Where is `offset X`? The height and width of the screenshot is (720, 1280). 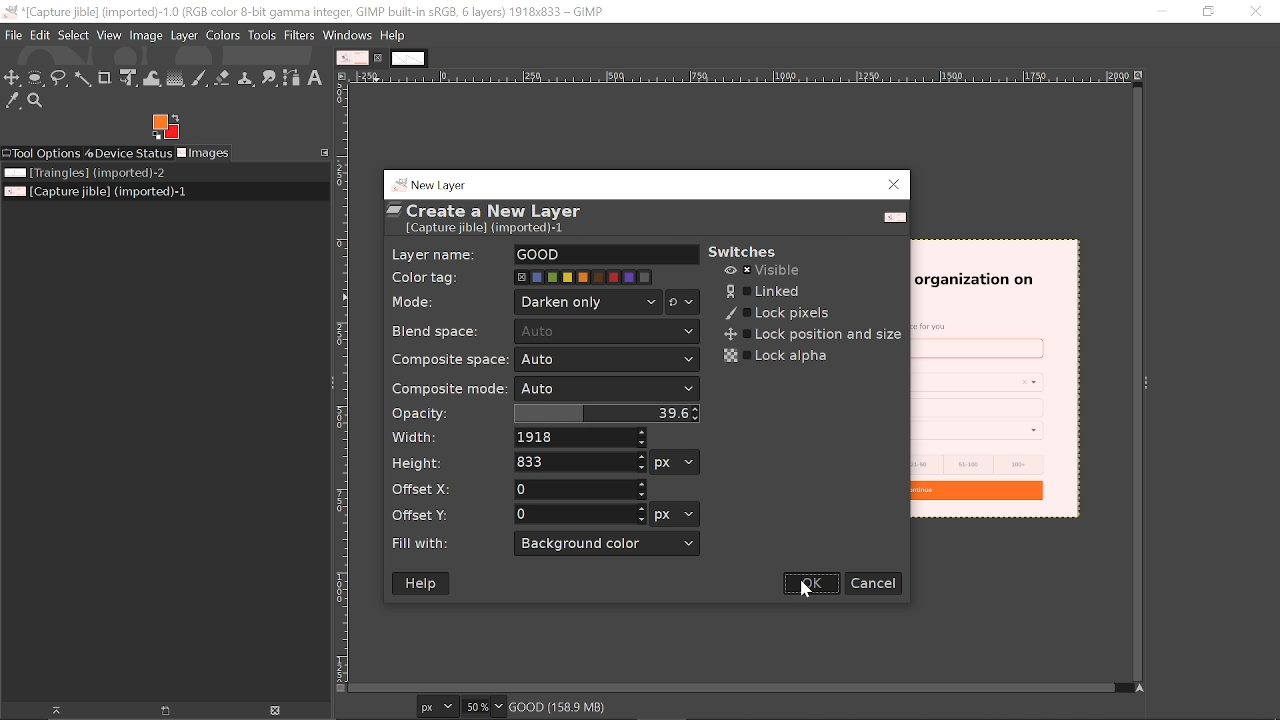 offset X is located at coordinates (579, 488).